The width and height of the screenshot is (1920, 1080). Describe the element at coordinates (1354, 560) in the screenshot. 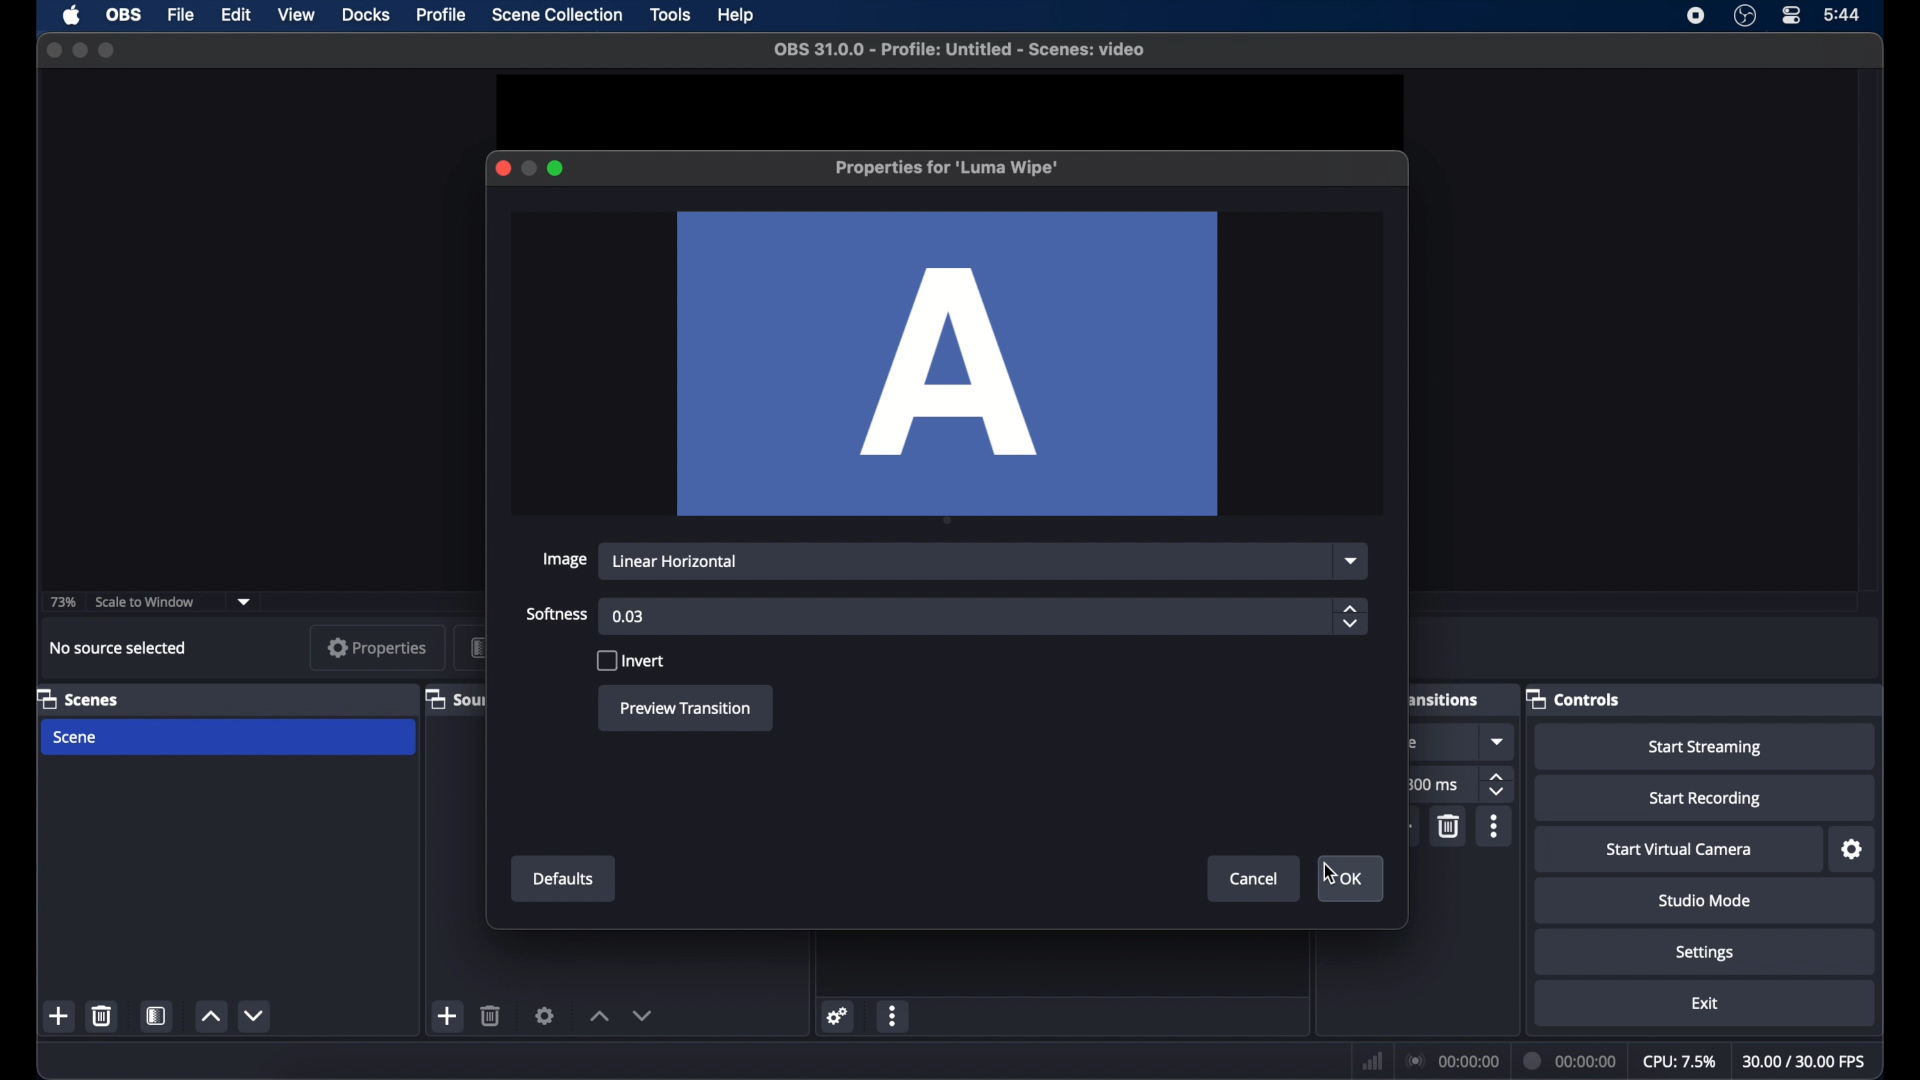

I see `dropdown` at that location.